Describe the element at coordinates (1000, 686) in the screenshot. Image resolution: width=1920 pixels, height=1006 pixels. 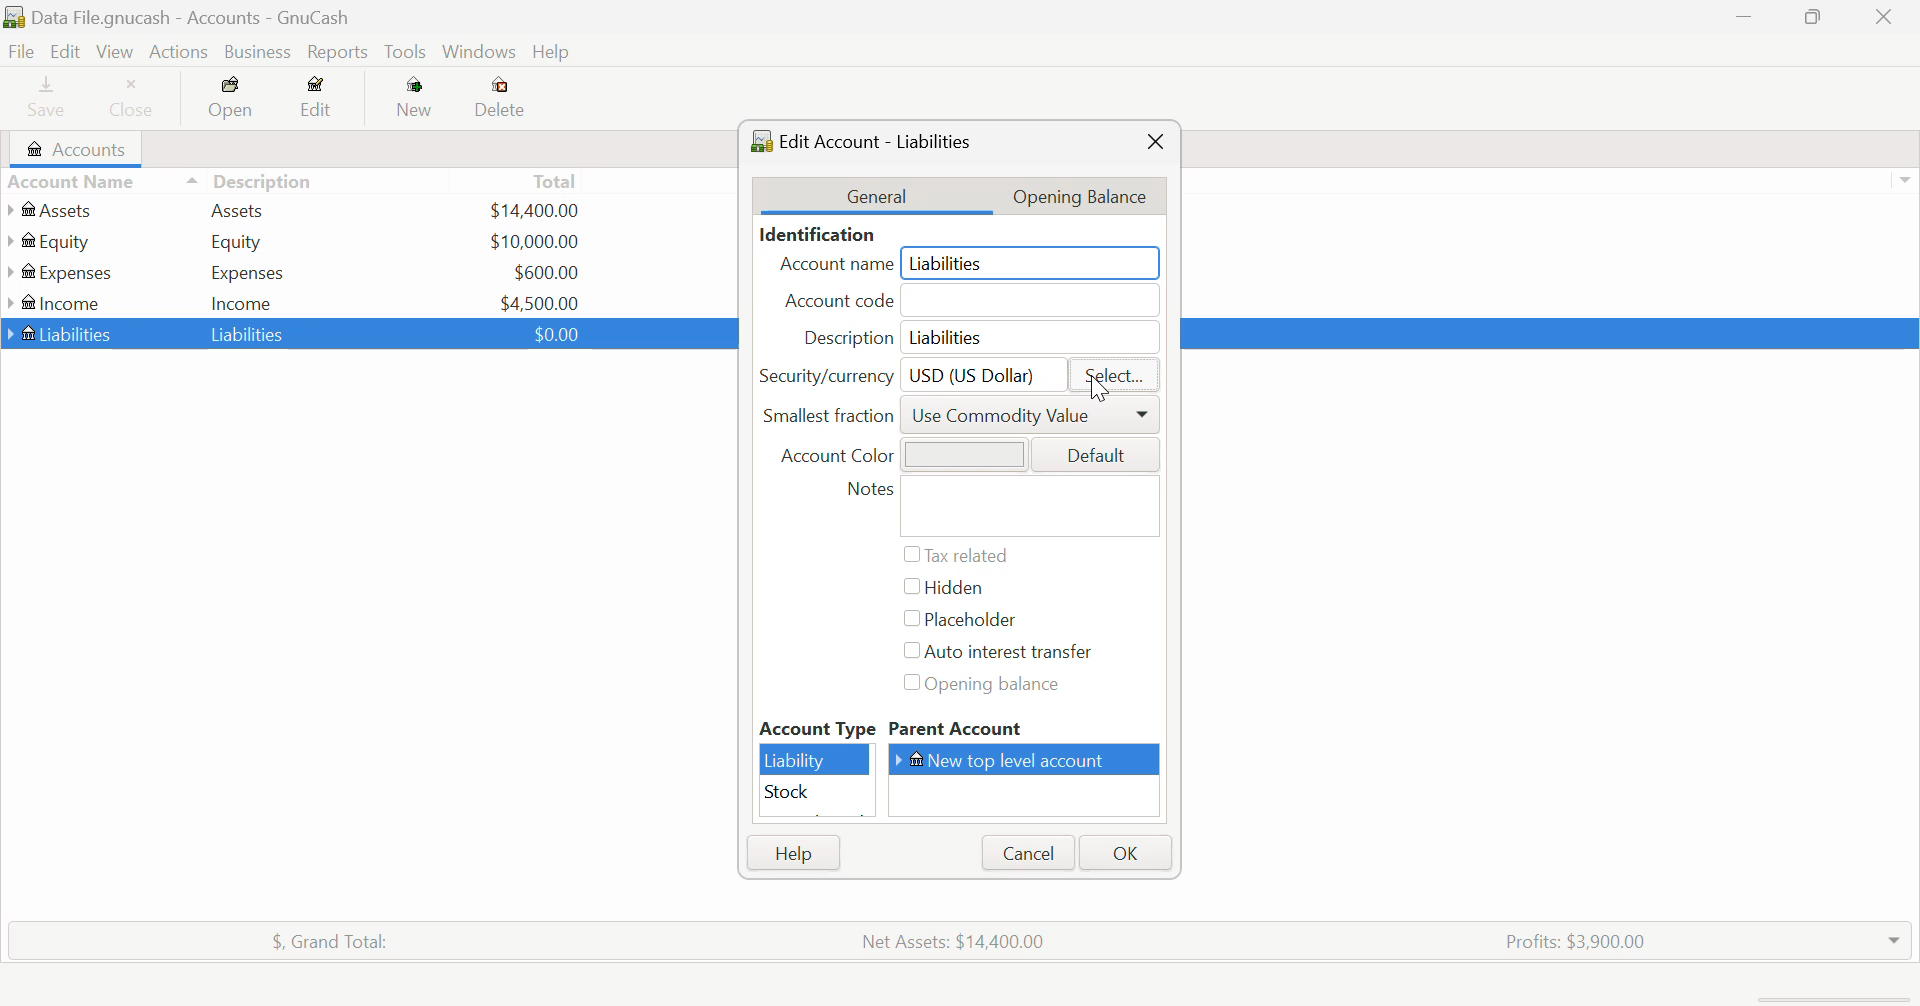
I see `Opening balance` at that location.